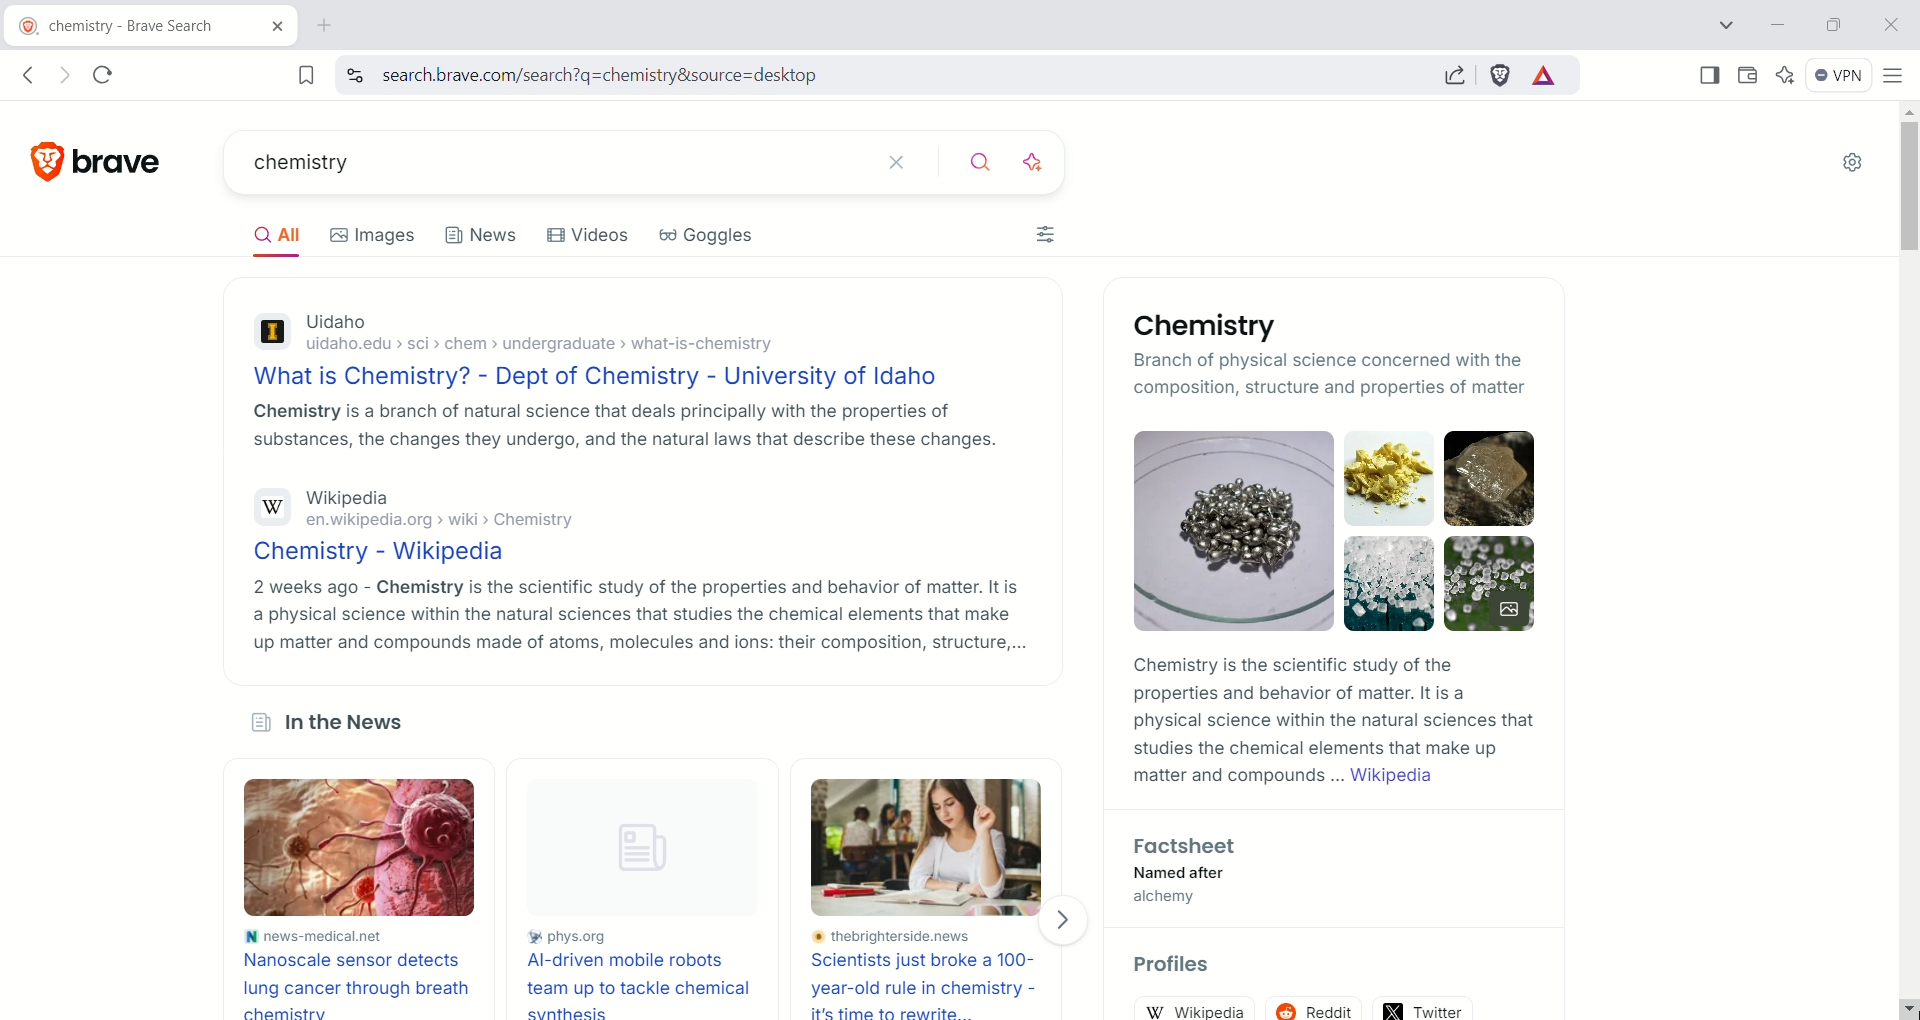 The width and height of the screenshot is (1920, 1020). What do you see at coordinates (1832, 23) in the screenshot?
I see `maximize` at bounding box center [1832, 23].